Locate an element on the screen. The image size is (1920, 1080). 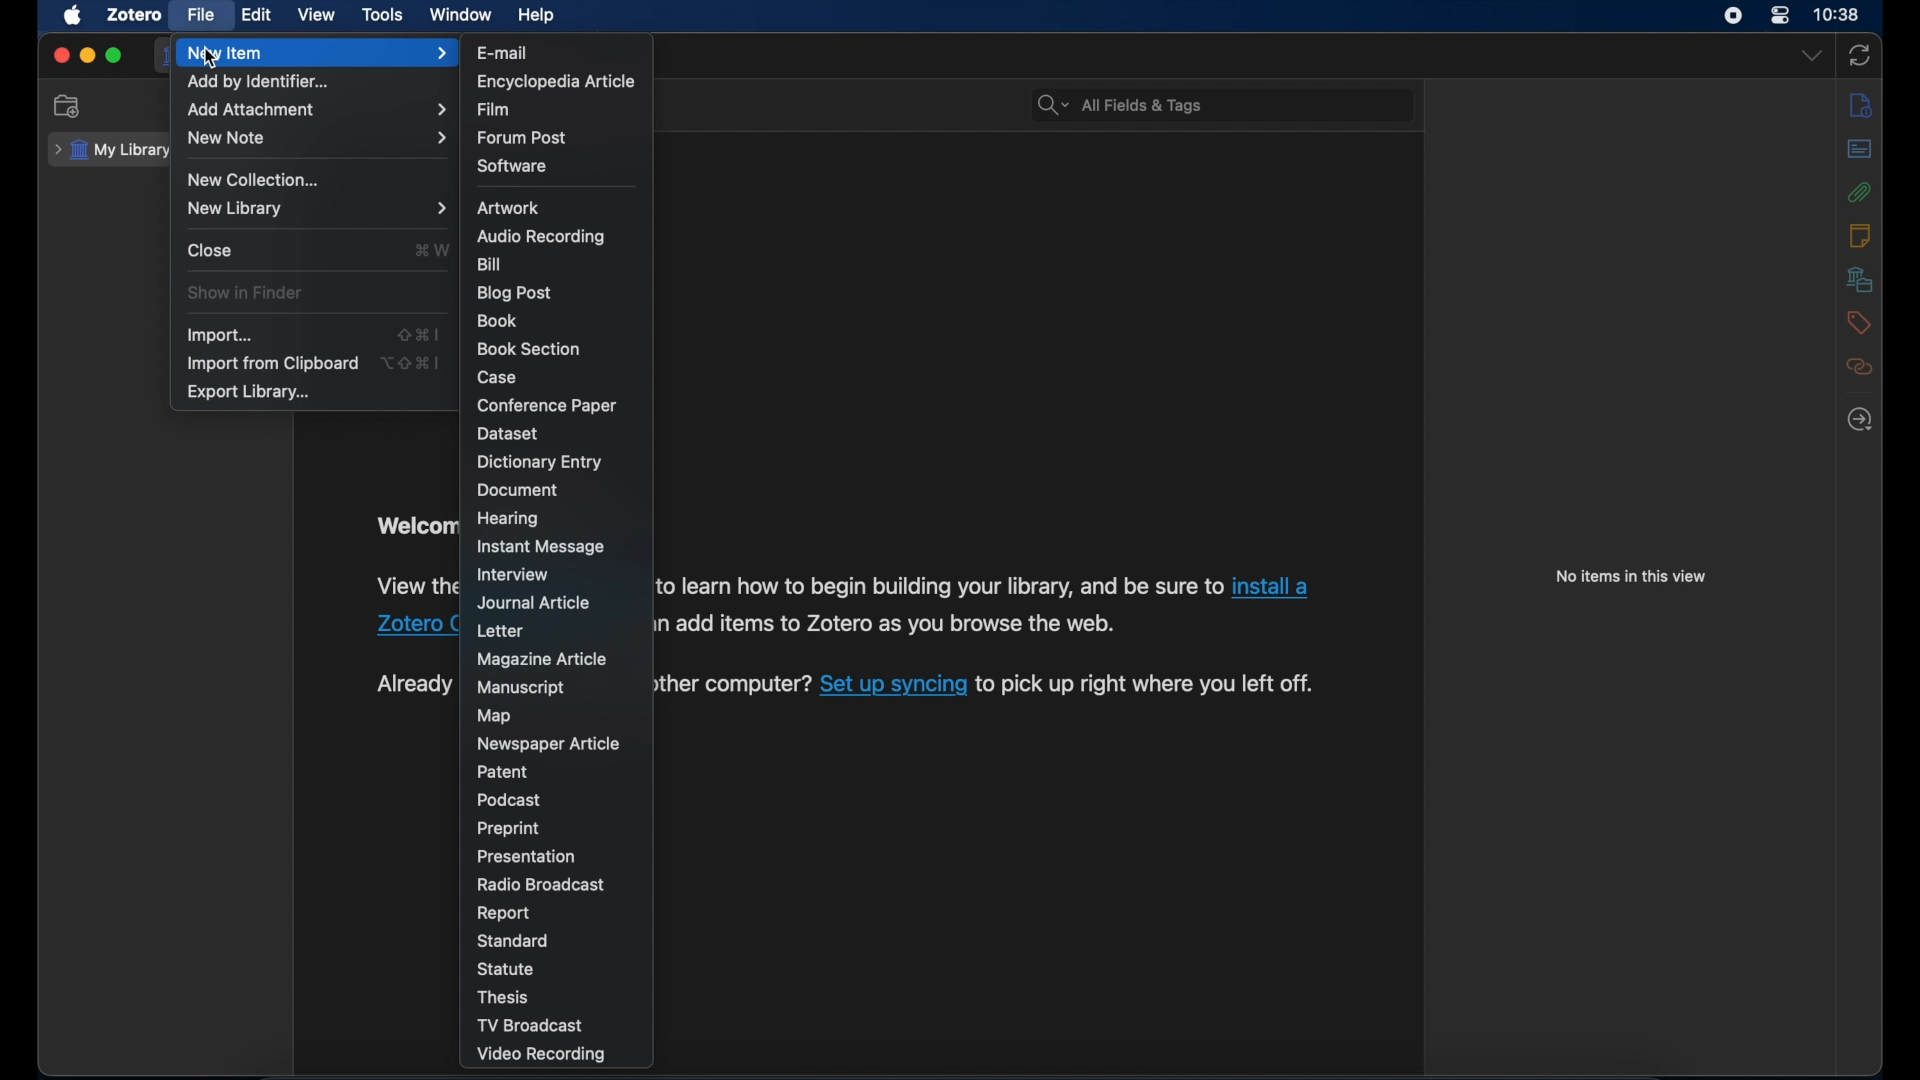
no items in this view is located at coordinates (1631, 576).